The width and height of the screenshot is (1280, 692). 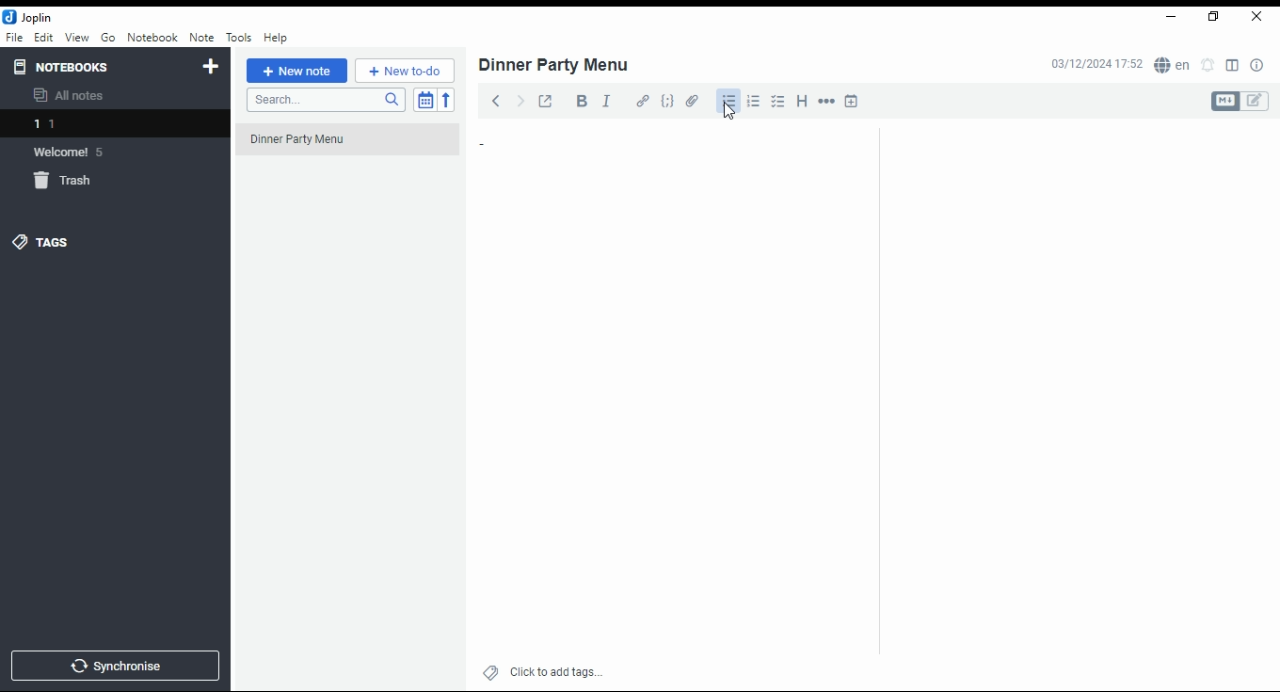 What do you see at coordinates (643, 102) in the screenshot?
I see `hyperlink` at bounding box center [643, 102].